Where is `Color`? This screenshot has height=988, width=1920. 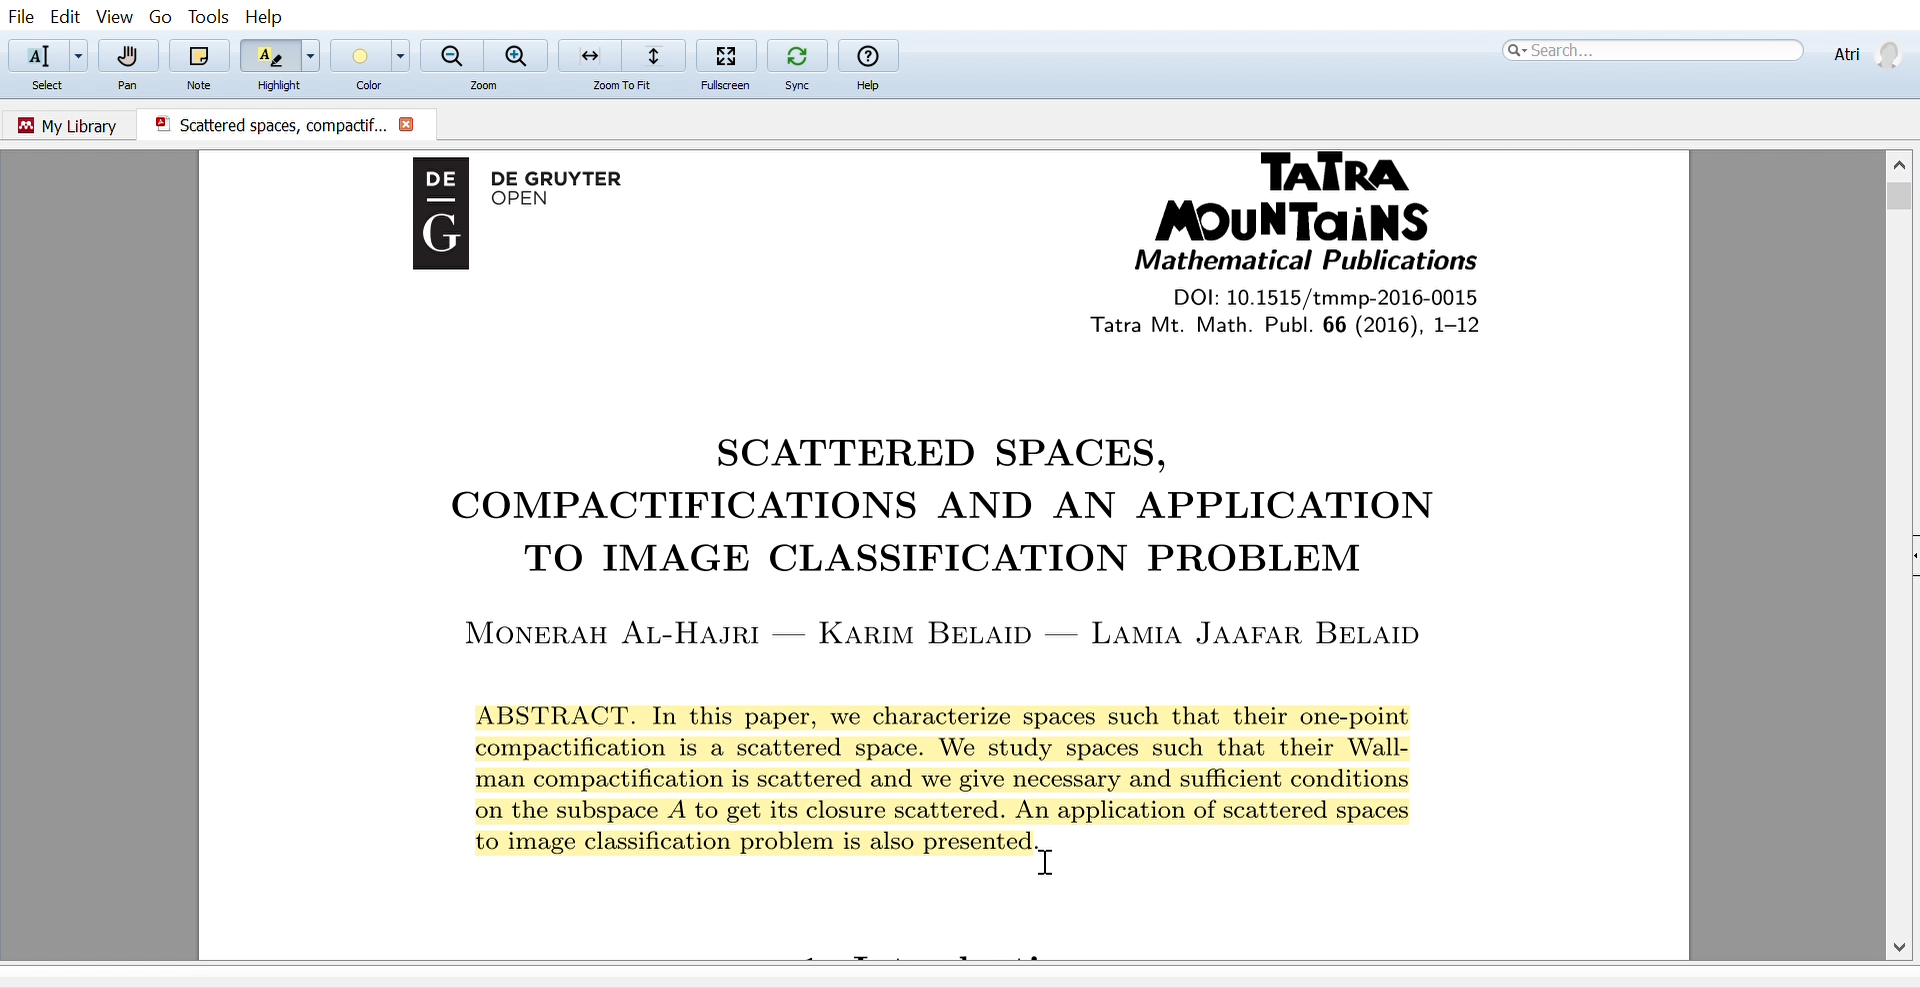
Color is located at coordinates (362, 88).